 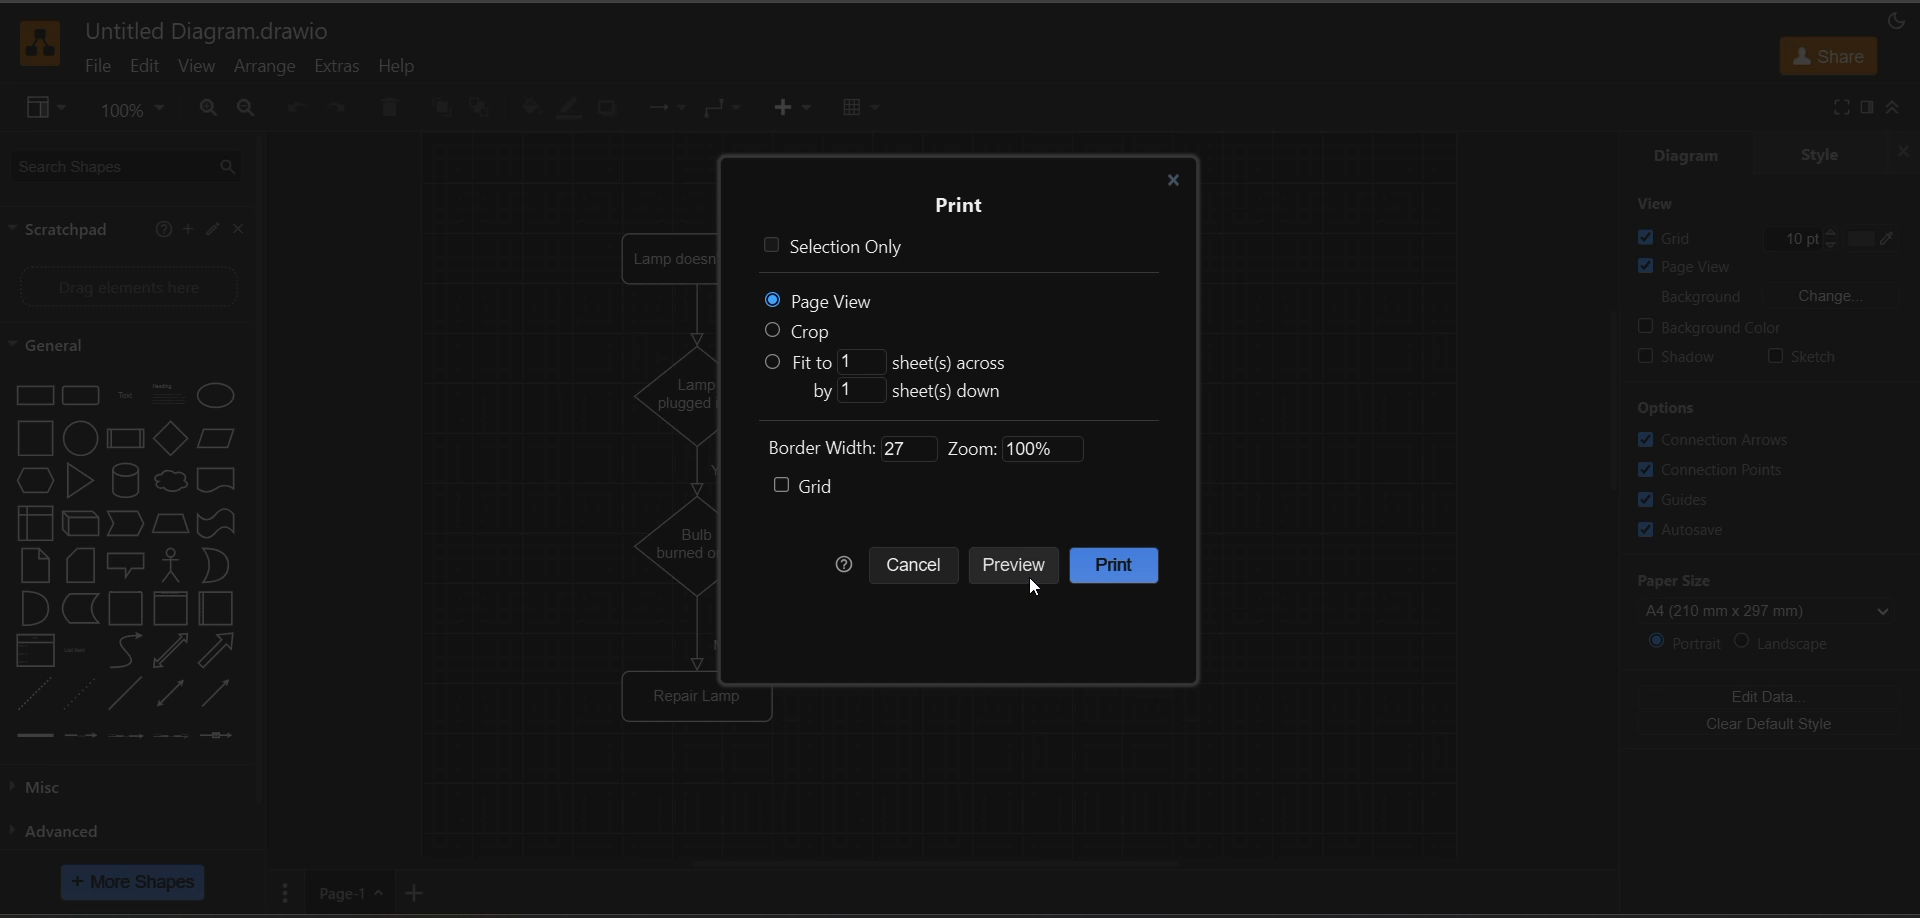 What do you see at coordinates (340, 108) in the screenshot?
I see `redo` at bounding box center [340, 108].